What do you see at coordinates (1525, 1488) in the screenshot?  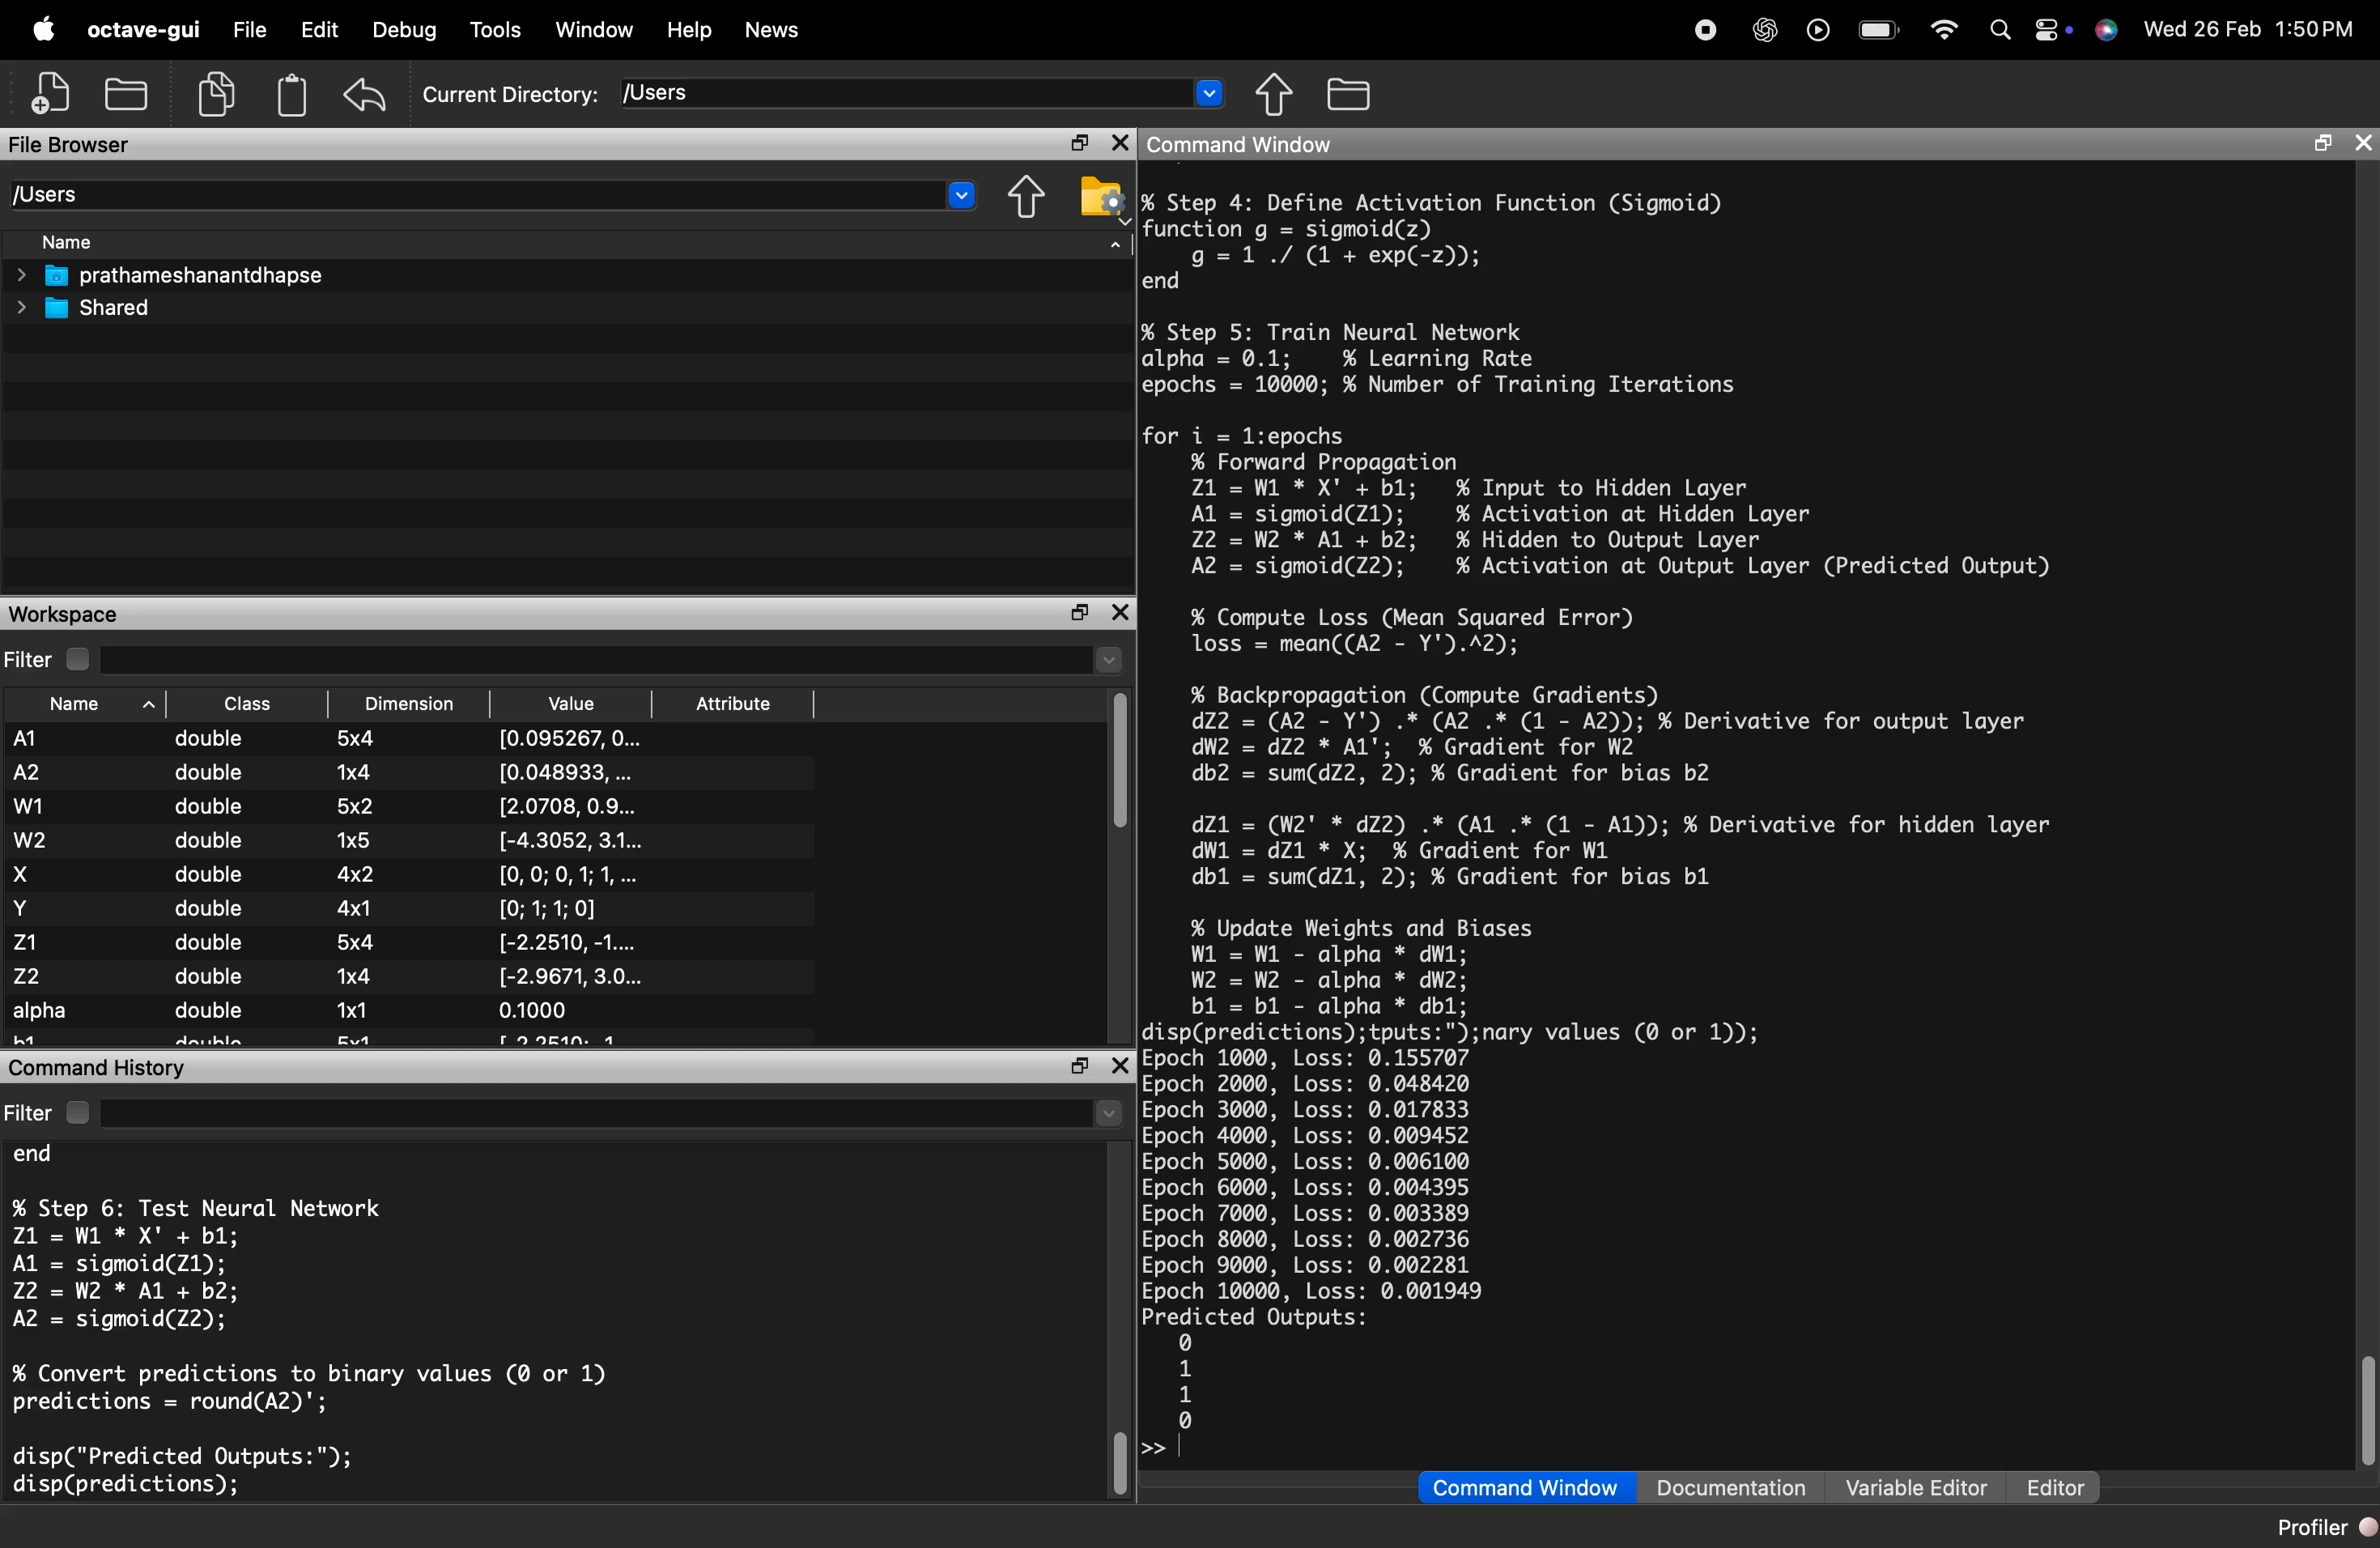 I see `Command Window` at bounding box center [1525, 1488].